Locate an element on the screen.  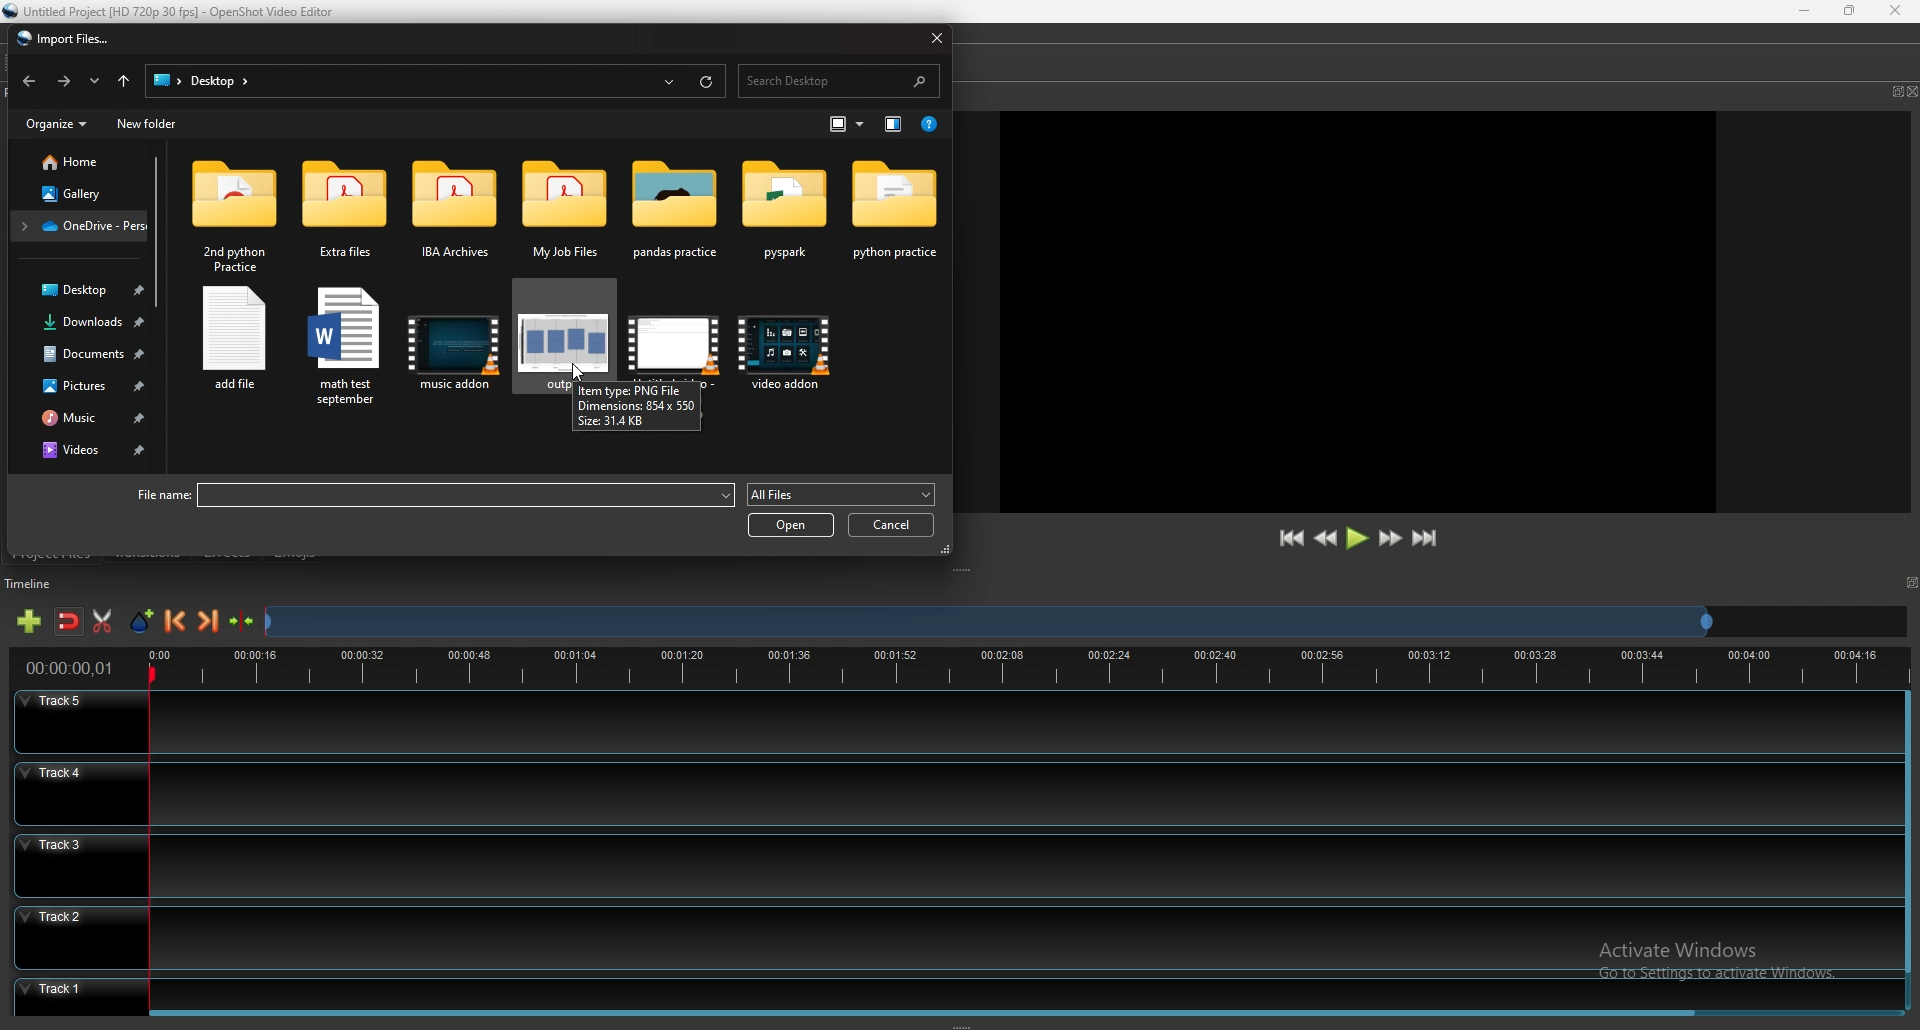
close is located at coordinates (937, 36).